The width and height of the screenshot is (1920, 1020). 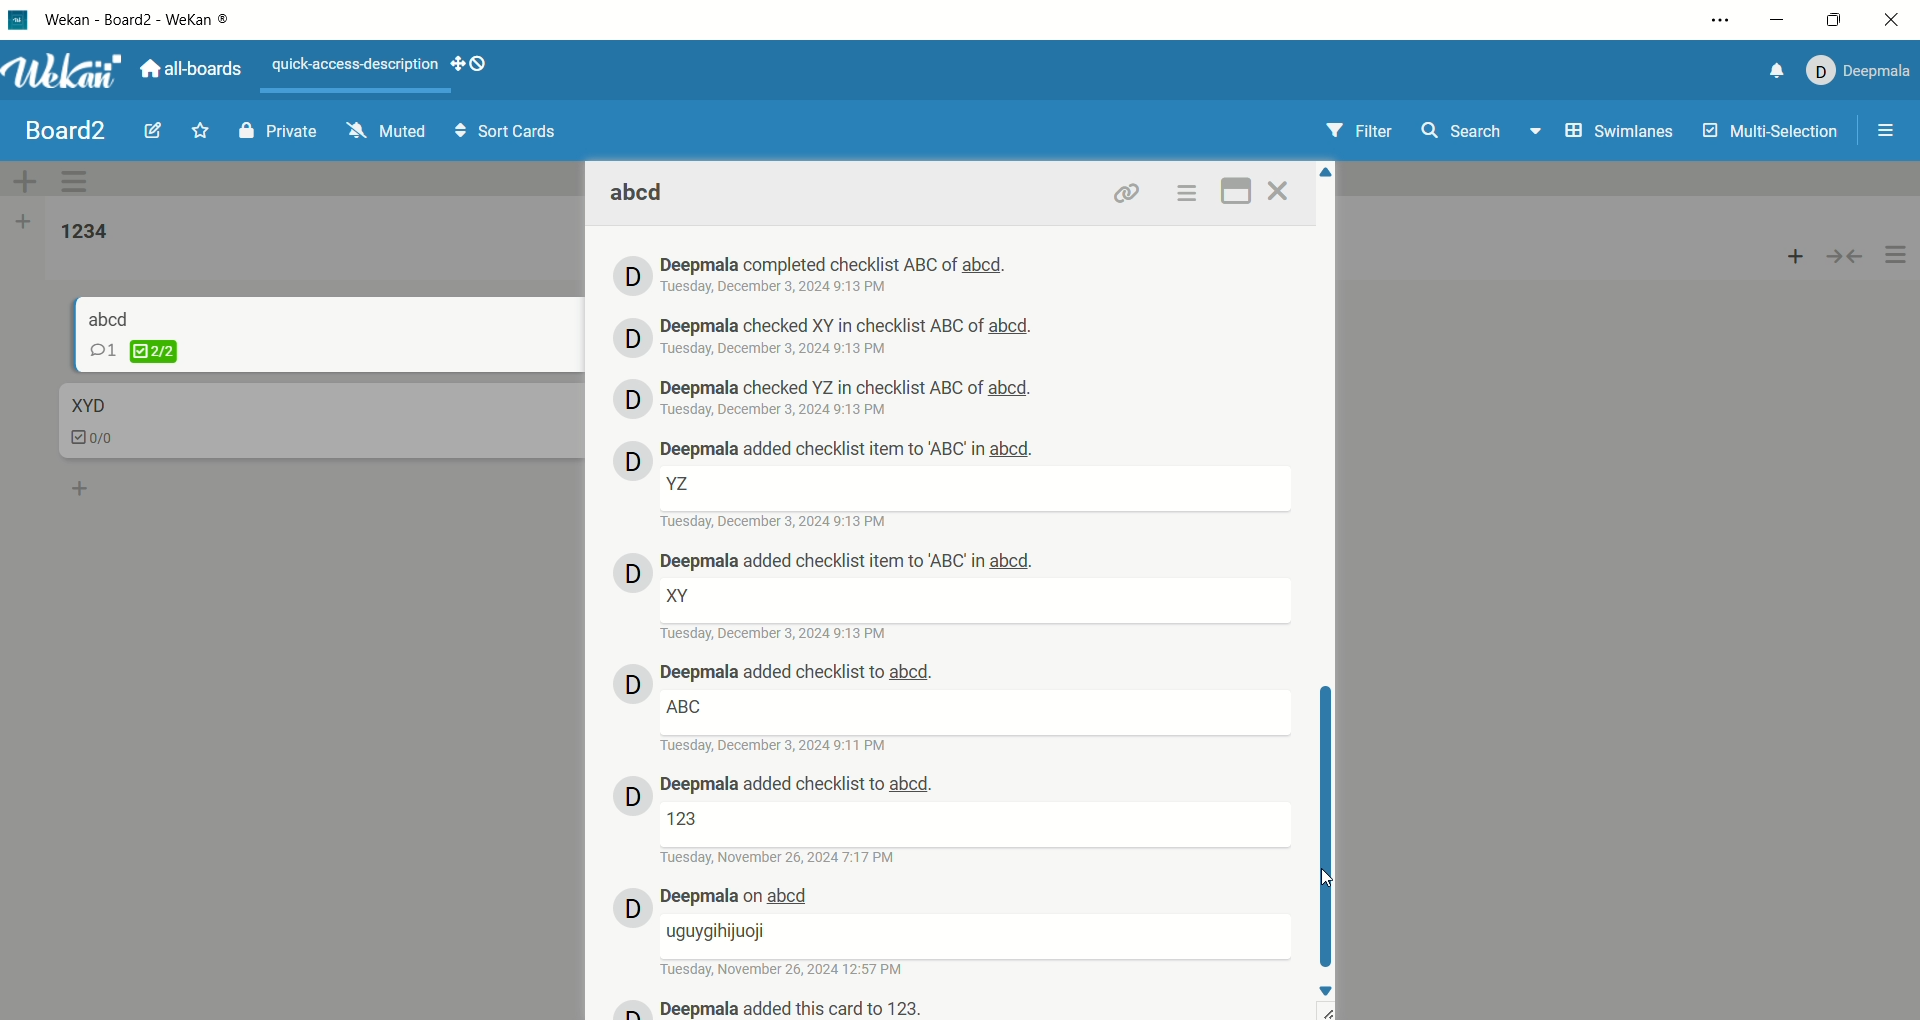 What do you see at coordinates (633, 683) in the screenshot?
I see `avatar` at bounding box center [633, 683].